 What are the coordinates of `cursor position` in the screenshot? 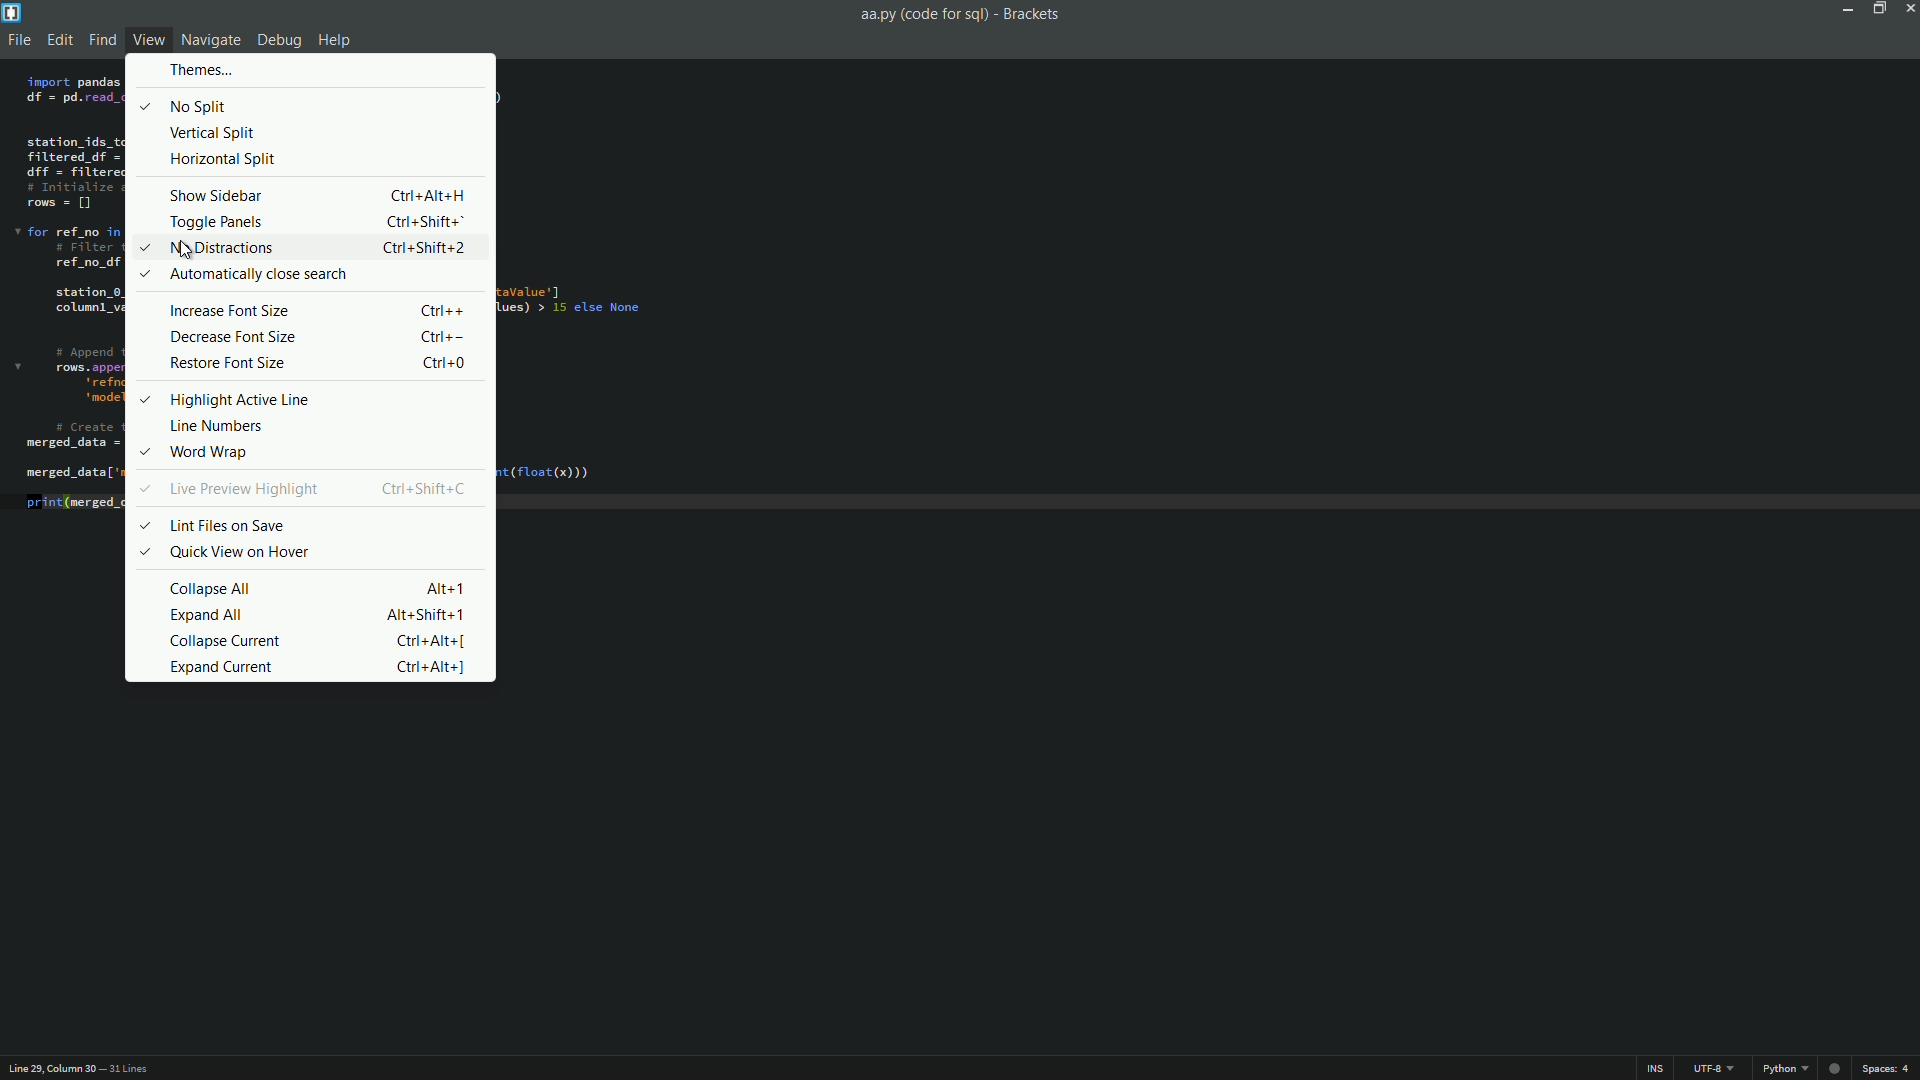 It's located at (49, 1068).